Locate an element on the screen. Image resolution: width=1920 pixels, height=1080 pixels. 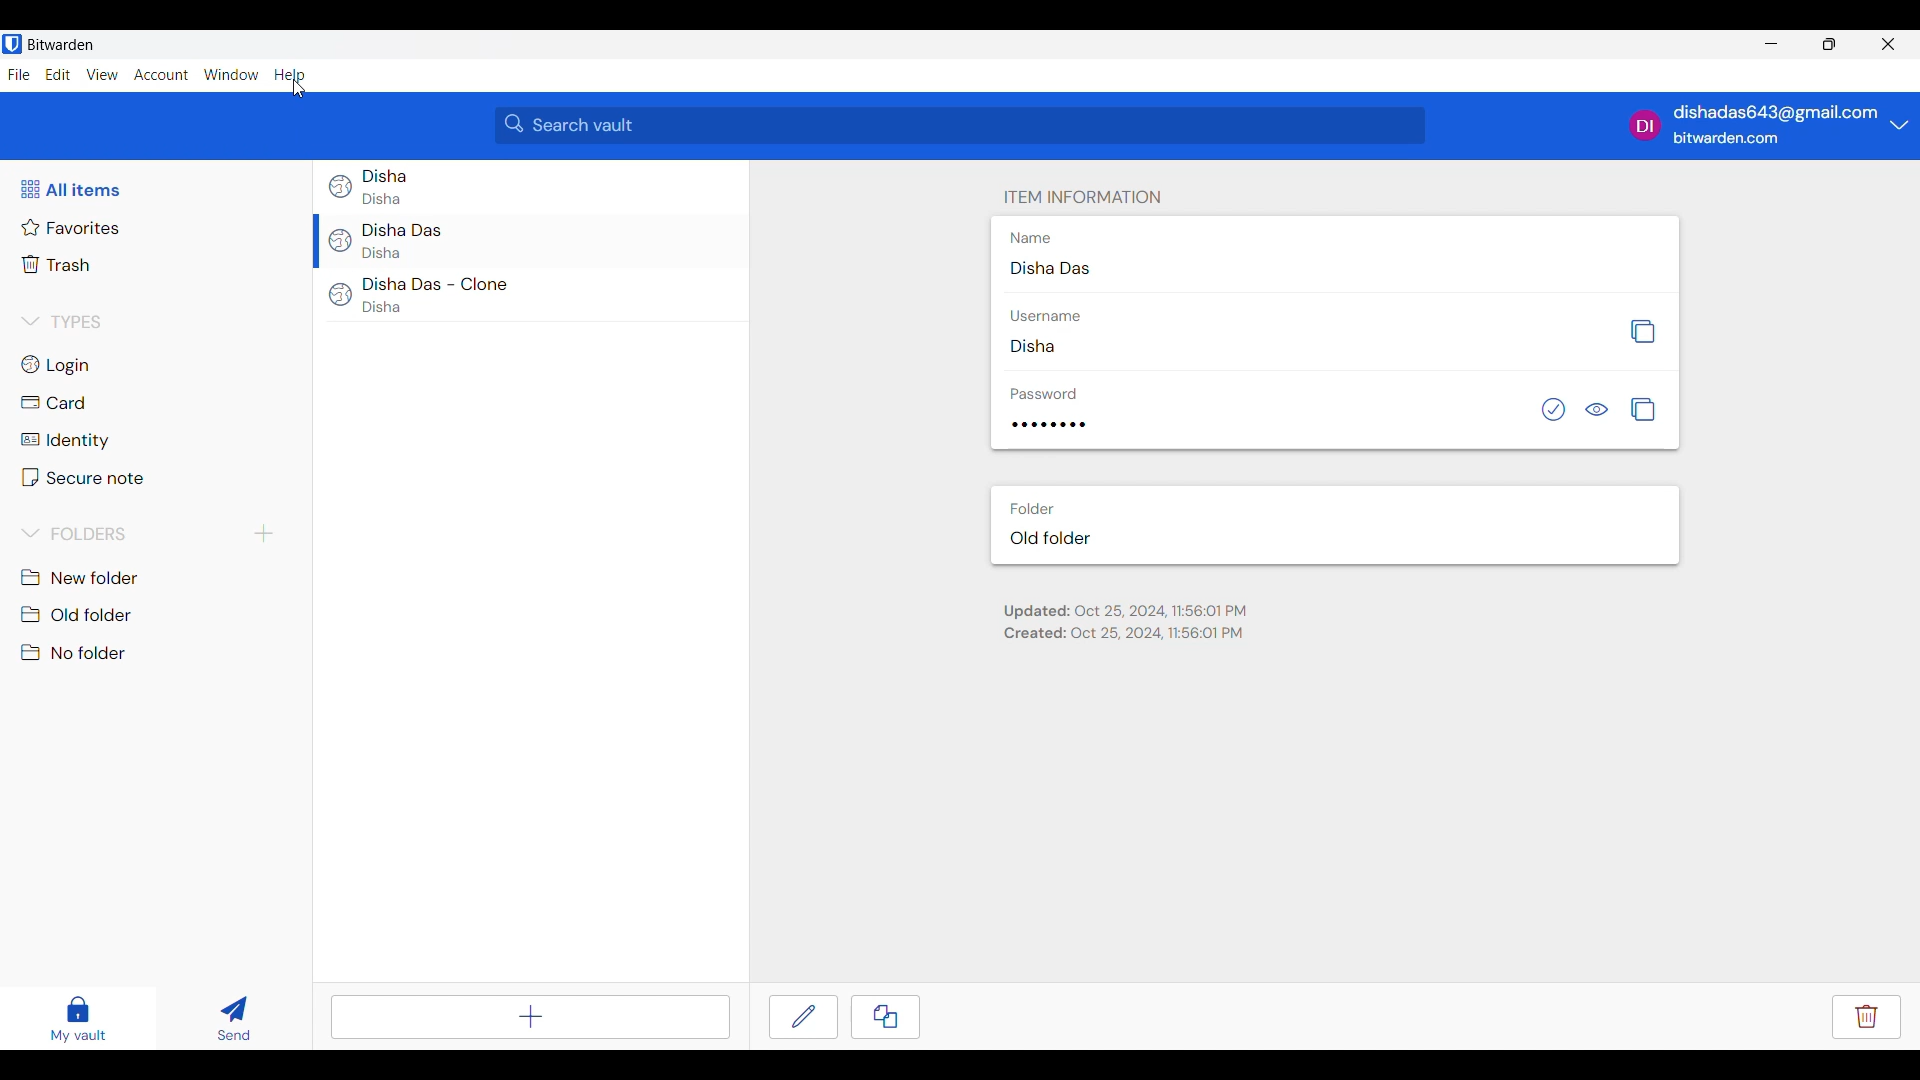
Disha Das - Clone - item in the vault is located at coordinates (435, 284).